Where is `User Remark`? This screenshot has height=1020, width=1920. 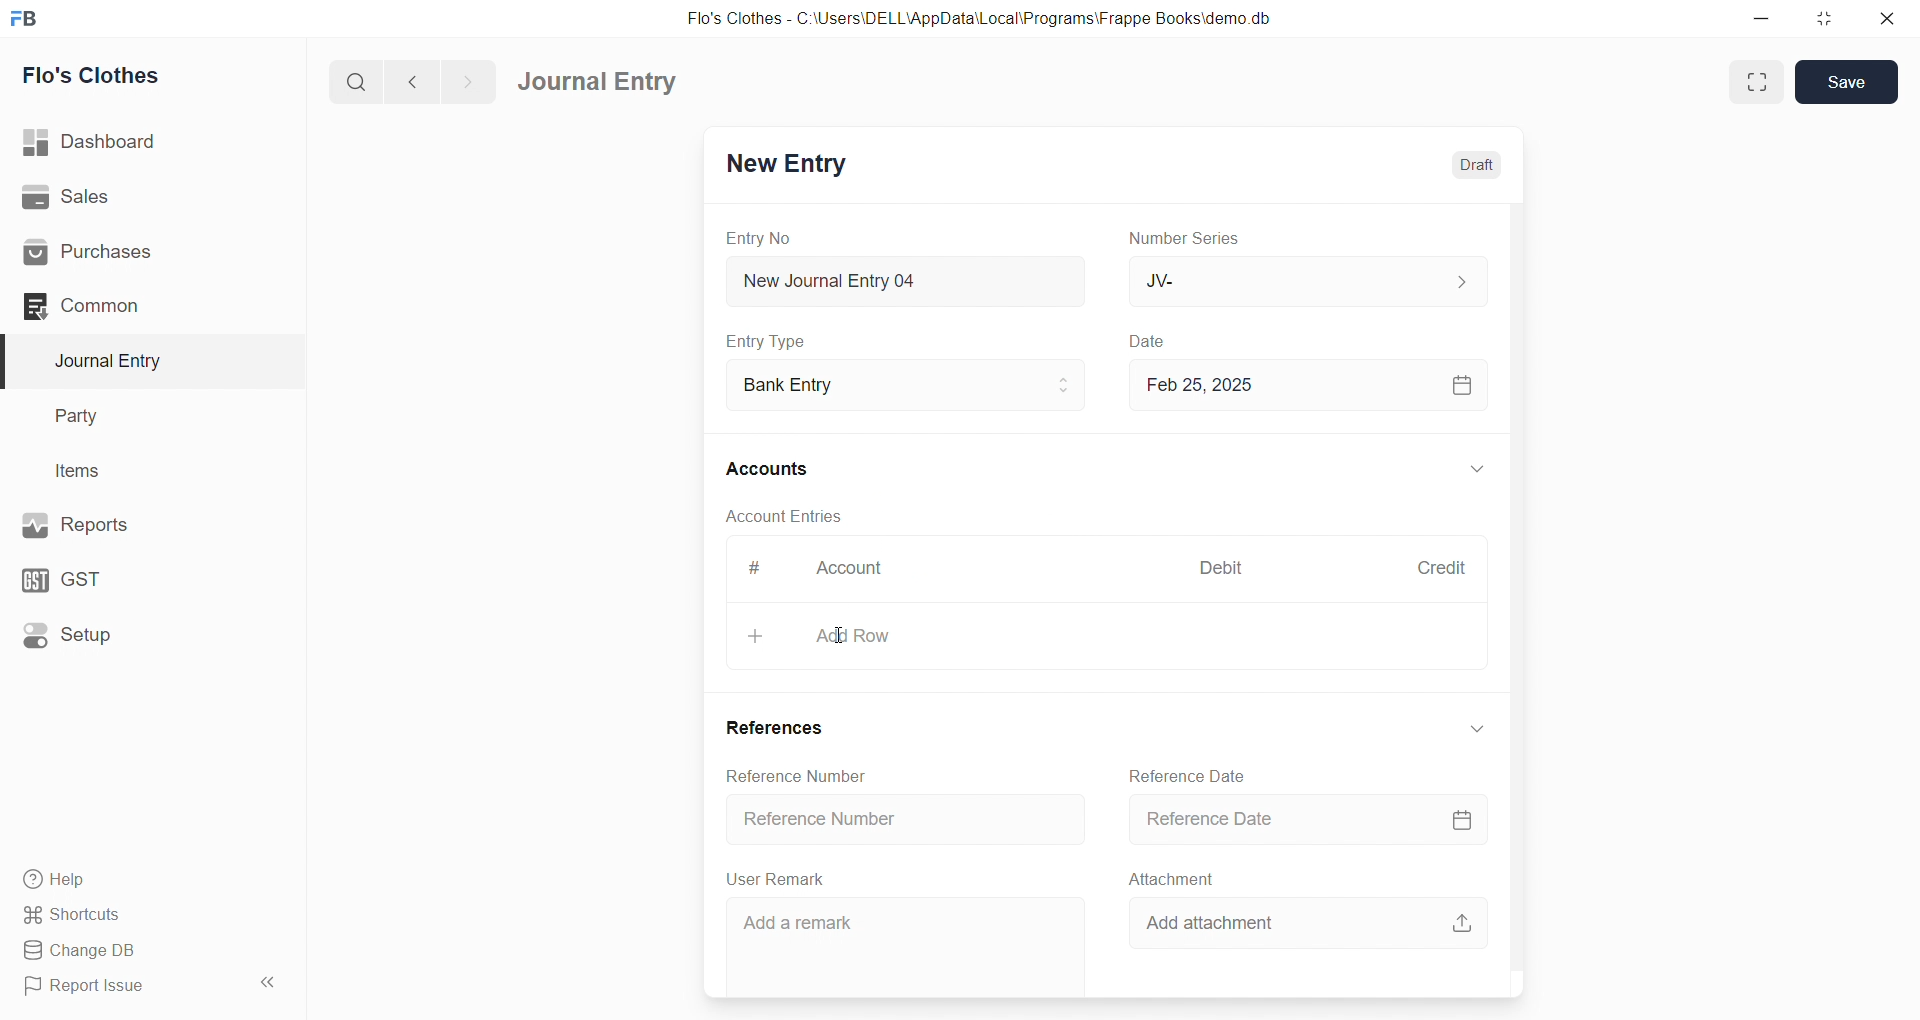 User Remark is located at coordinates (780, 878).